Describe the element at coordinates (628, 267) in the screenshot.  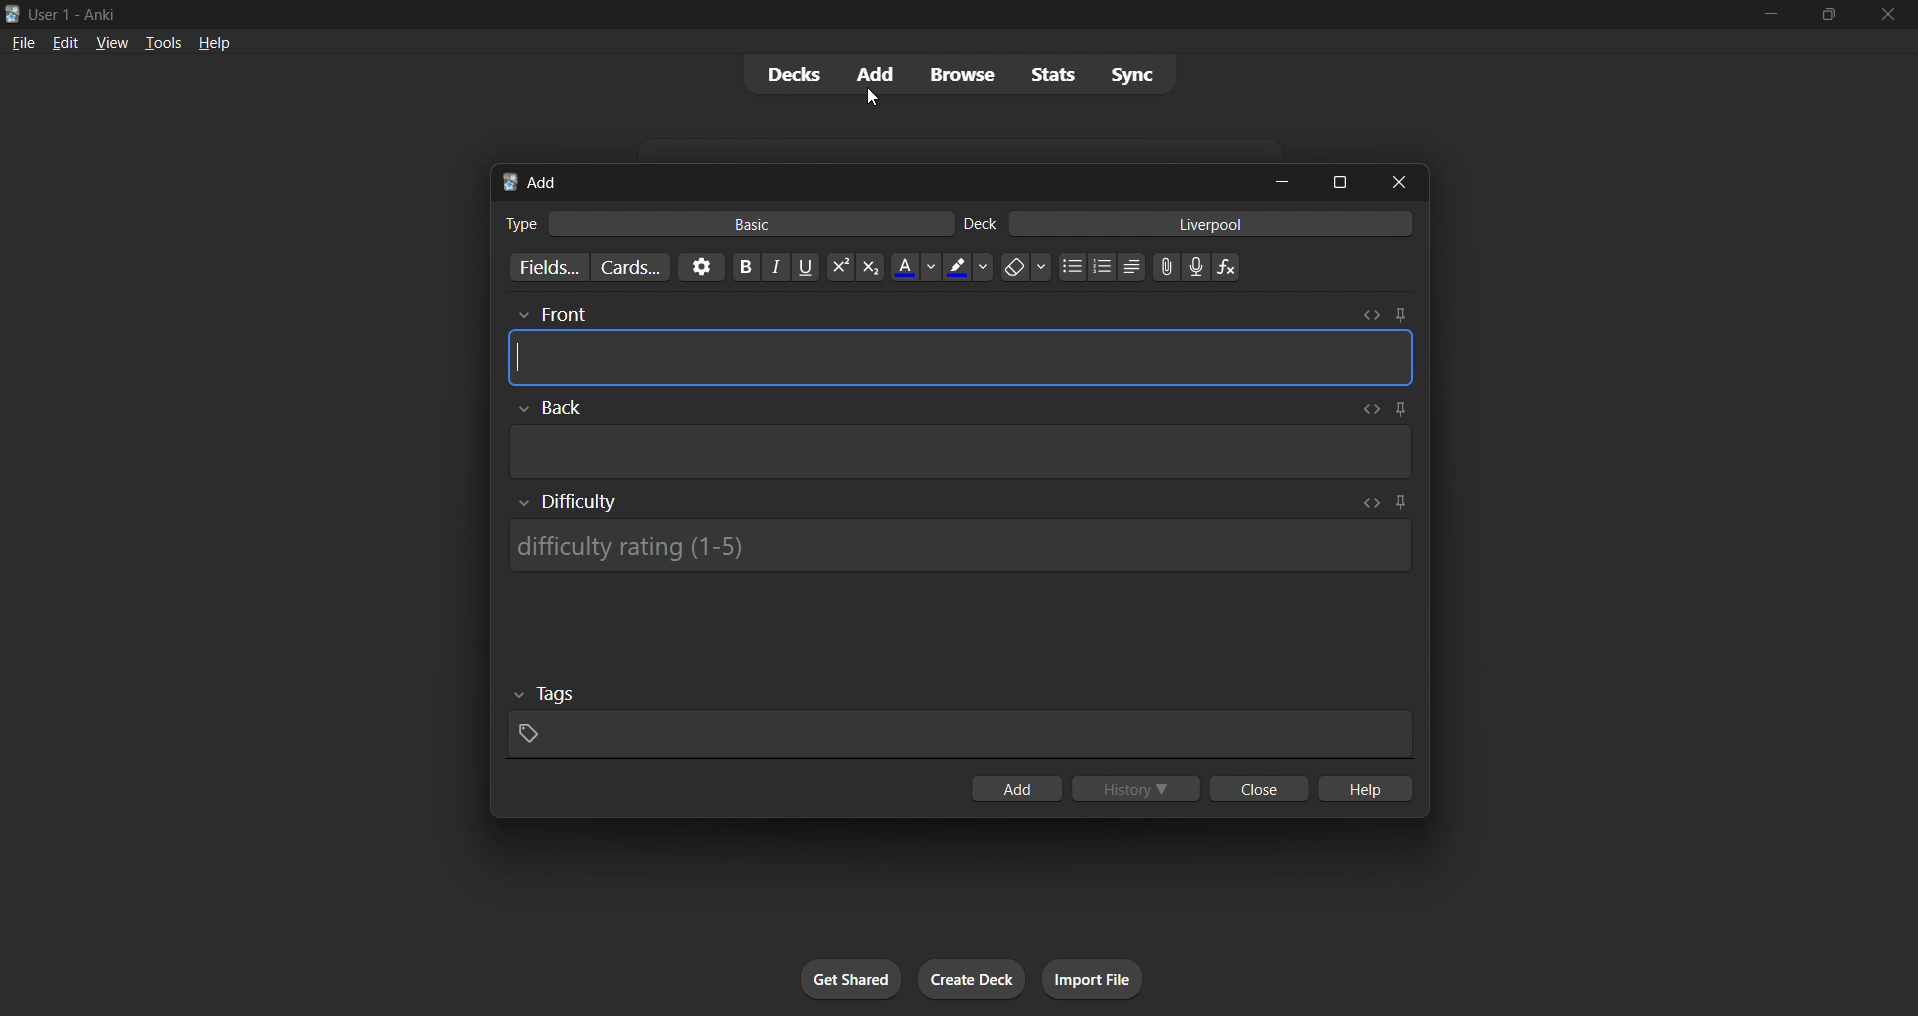
I see `customize card templates` at that location.